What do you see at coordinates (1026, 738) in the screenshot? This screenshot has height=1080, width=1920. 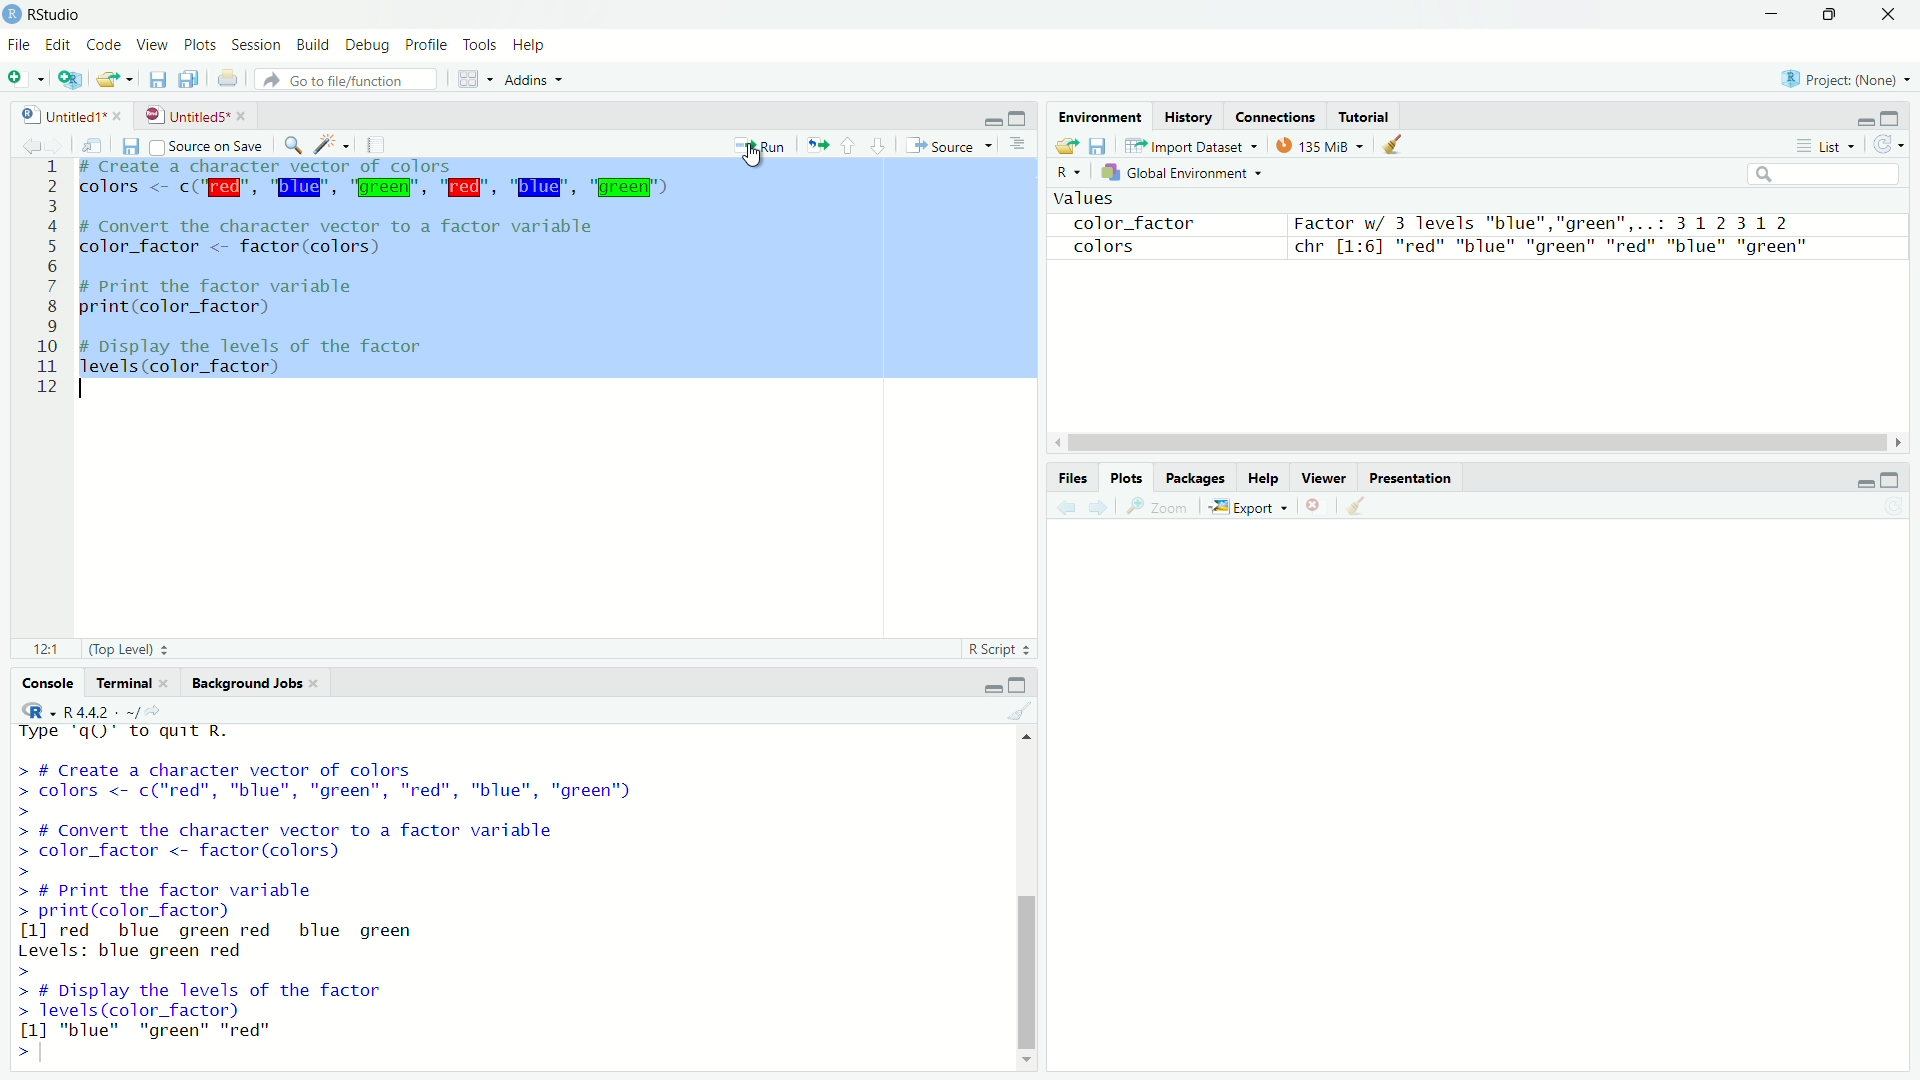 I see `move top` at bounding box center [1026, 738].